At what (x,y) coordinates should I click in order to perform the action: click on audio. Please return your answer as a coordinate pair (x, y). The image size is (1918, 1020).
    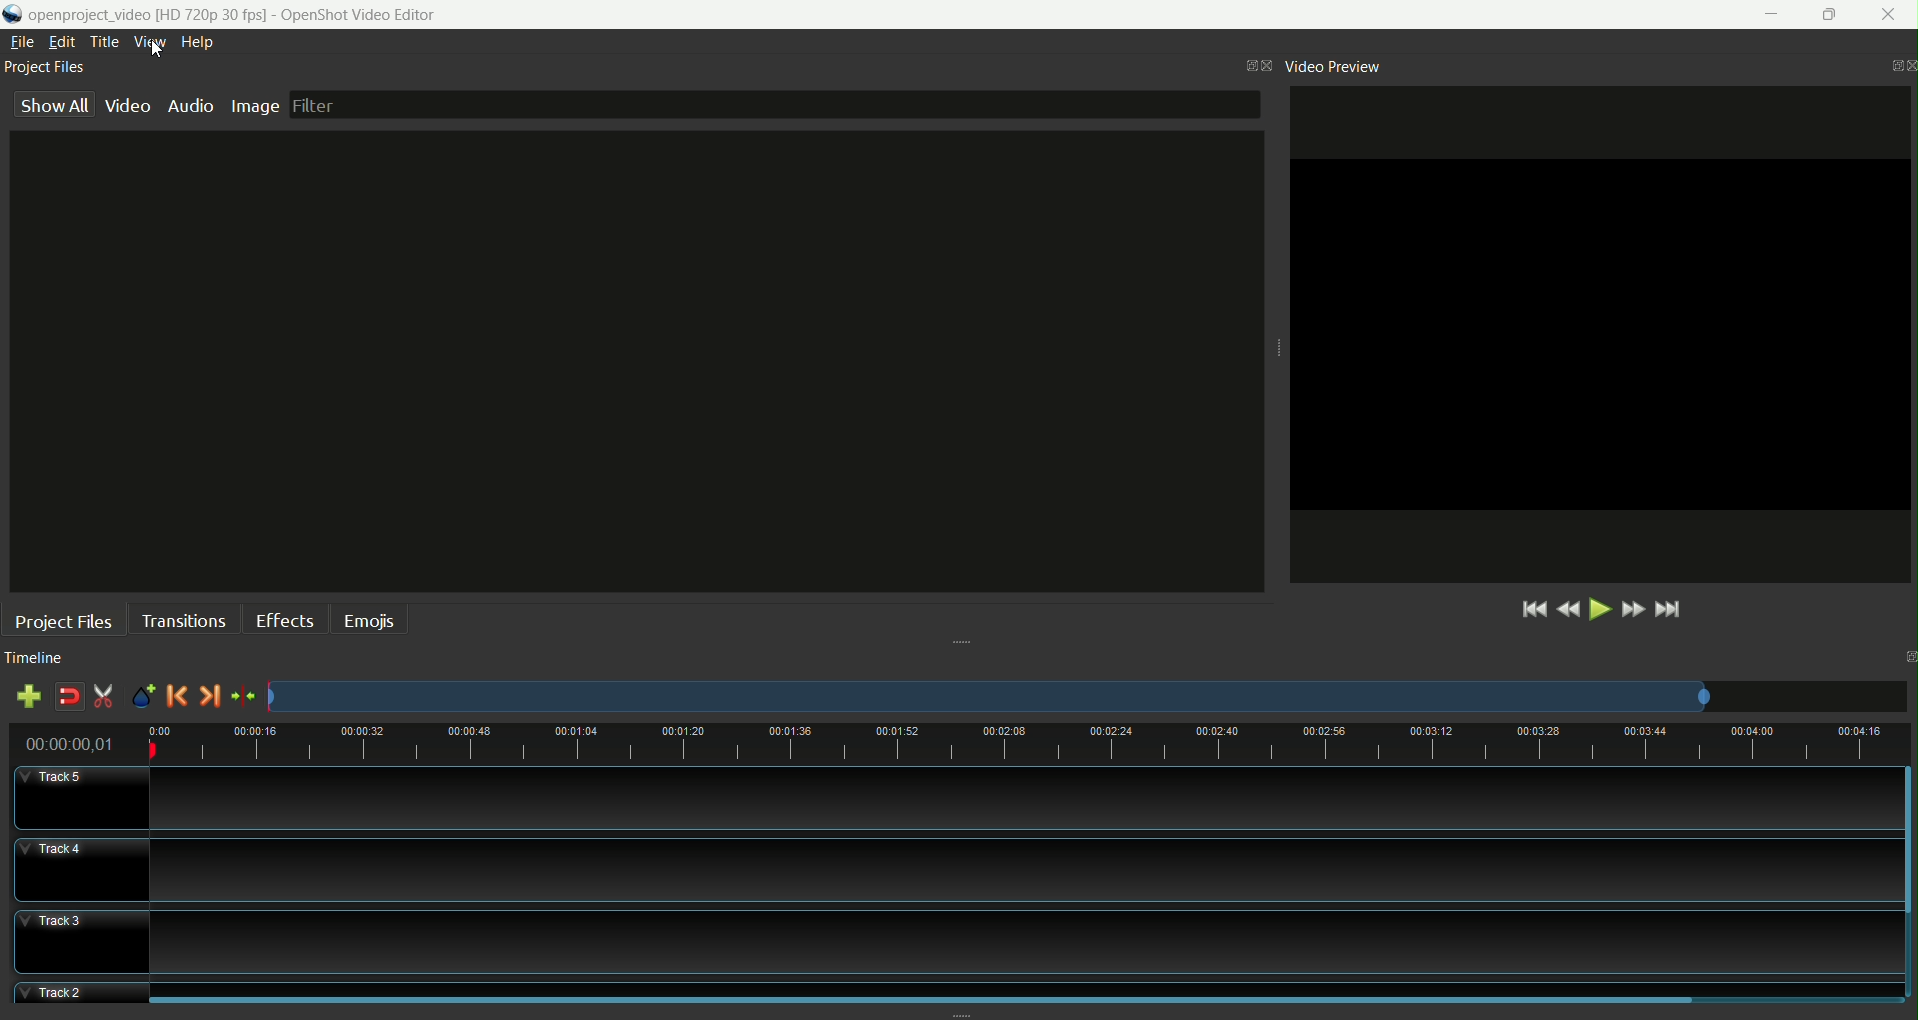
    Looking at the image, I should click on (192, 106).